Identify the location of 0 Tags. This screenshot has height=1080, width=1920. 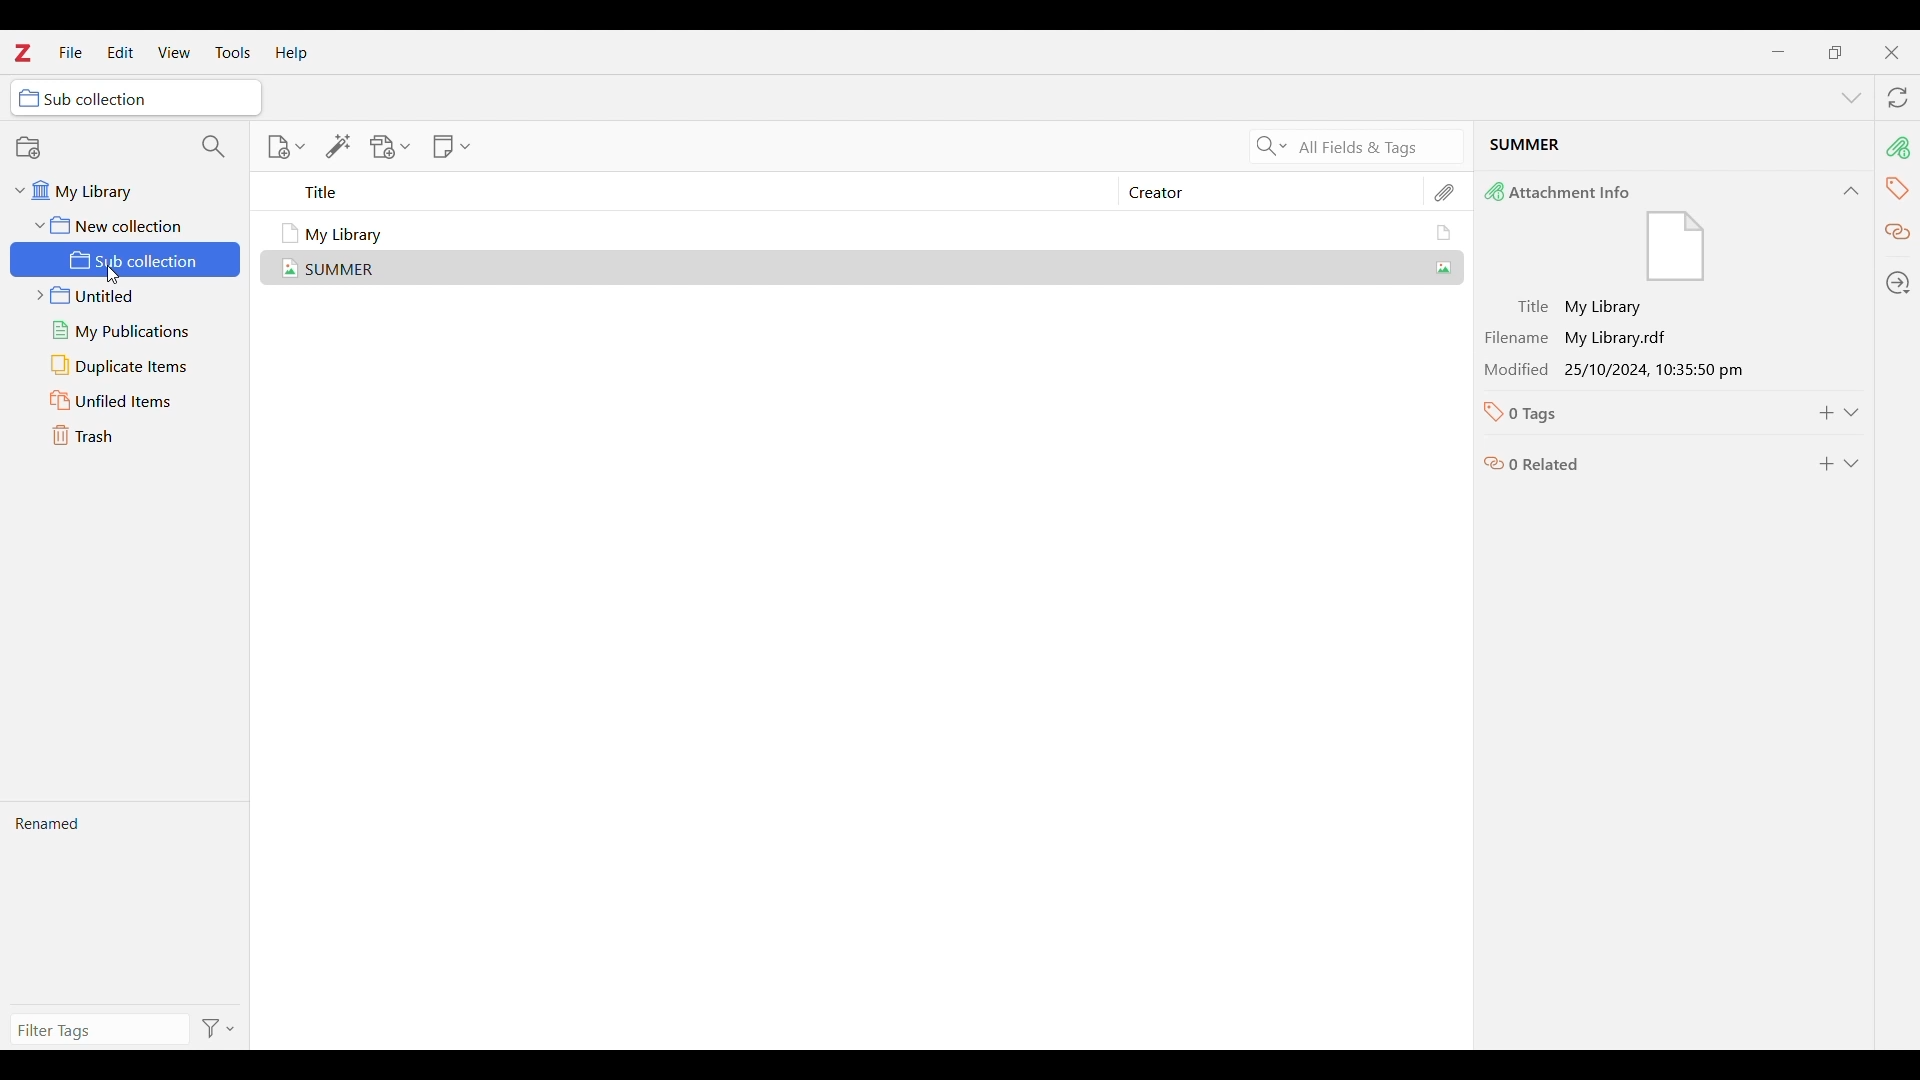
(1633, 413).